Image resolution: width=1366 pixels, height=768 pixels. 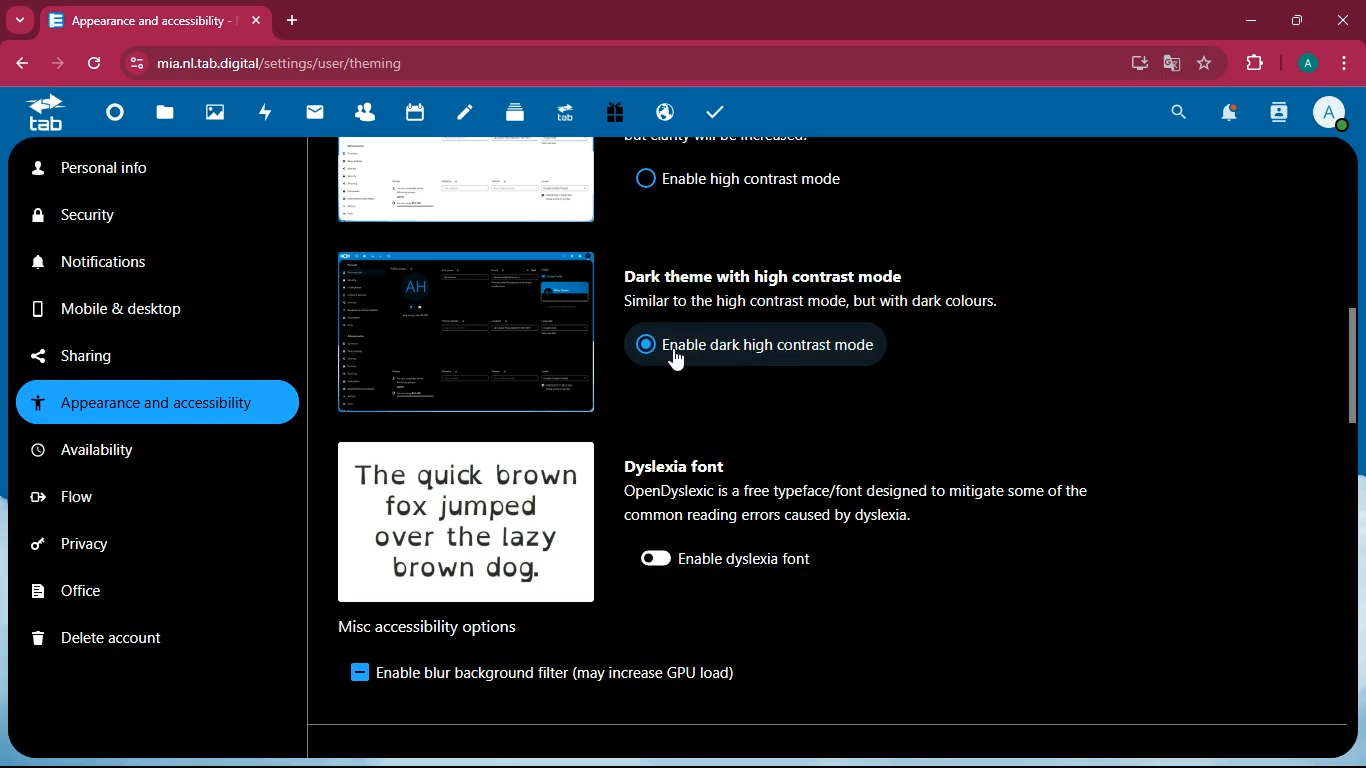 What do you see at coordinates (1278, 116) in the screenshot?
I see `activity` at bounding box center [1278, 116].